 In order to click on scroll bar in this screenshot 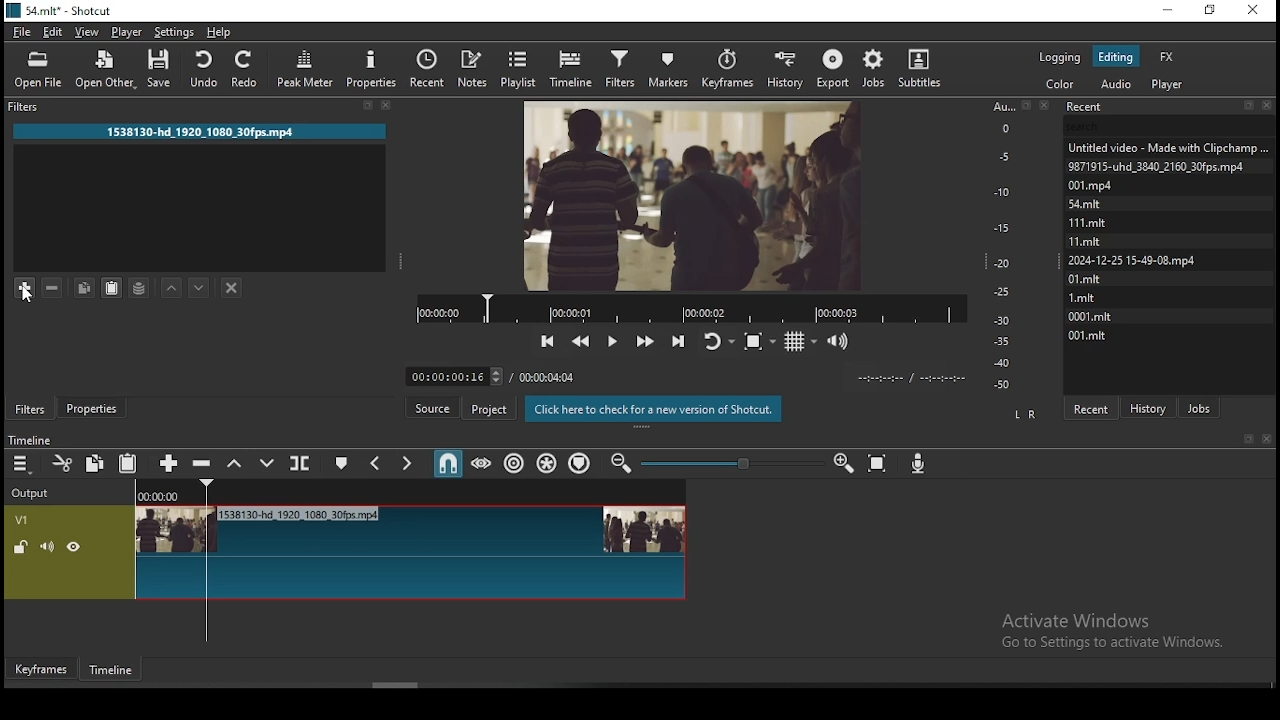, I will do `click(401, 686)`.